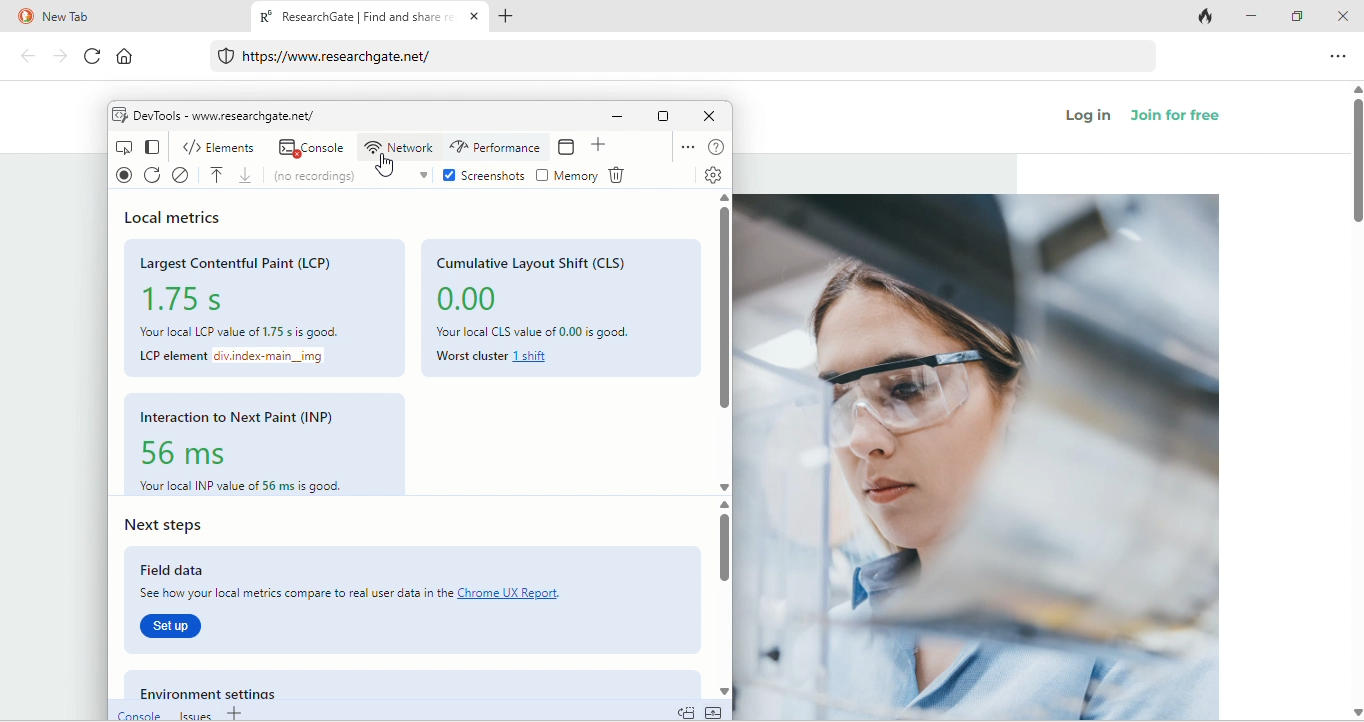 Image resolution: width=1364 pixels, height=722 pixels. I want to click on options, so click(684, 145).